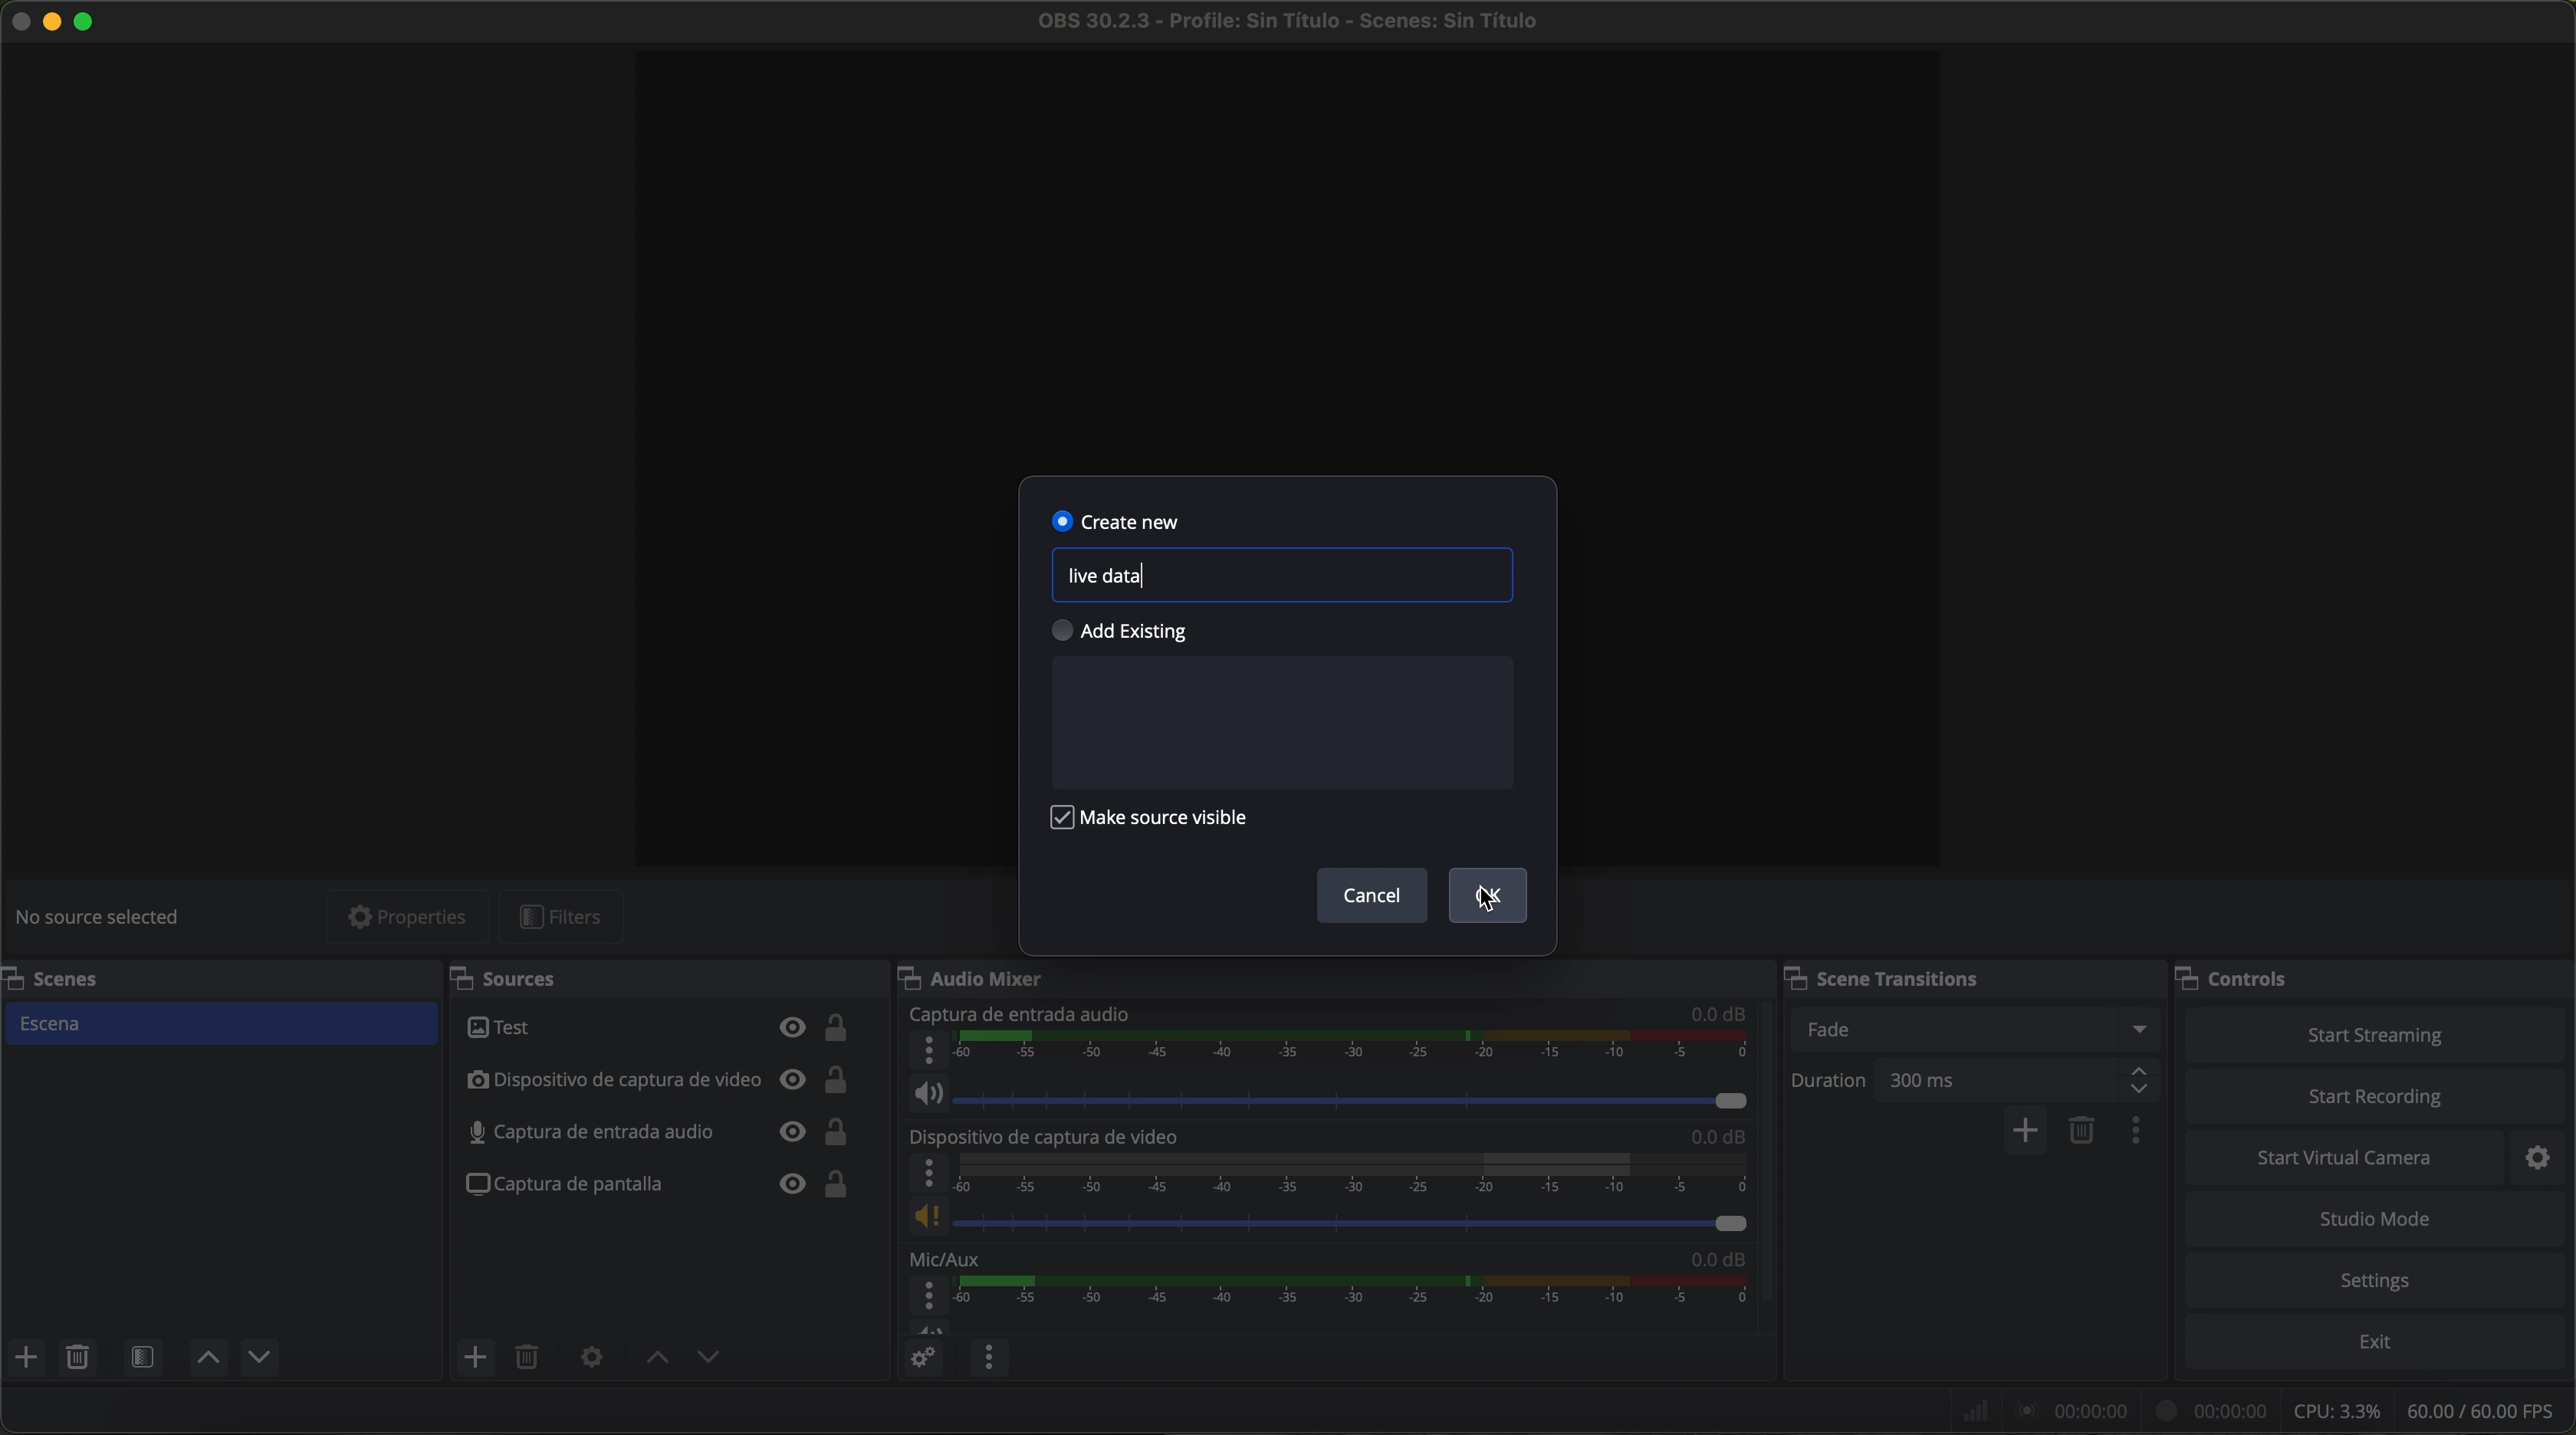  What do you see at coordinates (1288, 21) in the screenshot?
I see `file name` at bounding box center [1288, 21].